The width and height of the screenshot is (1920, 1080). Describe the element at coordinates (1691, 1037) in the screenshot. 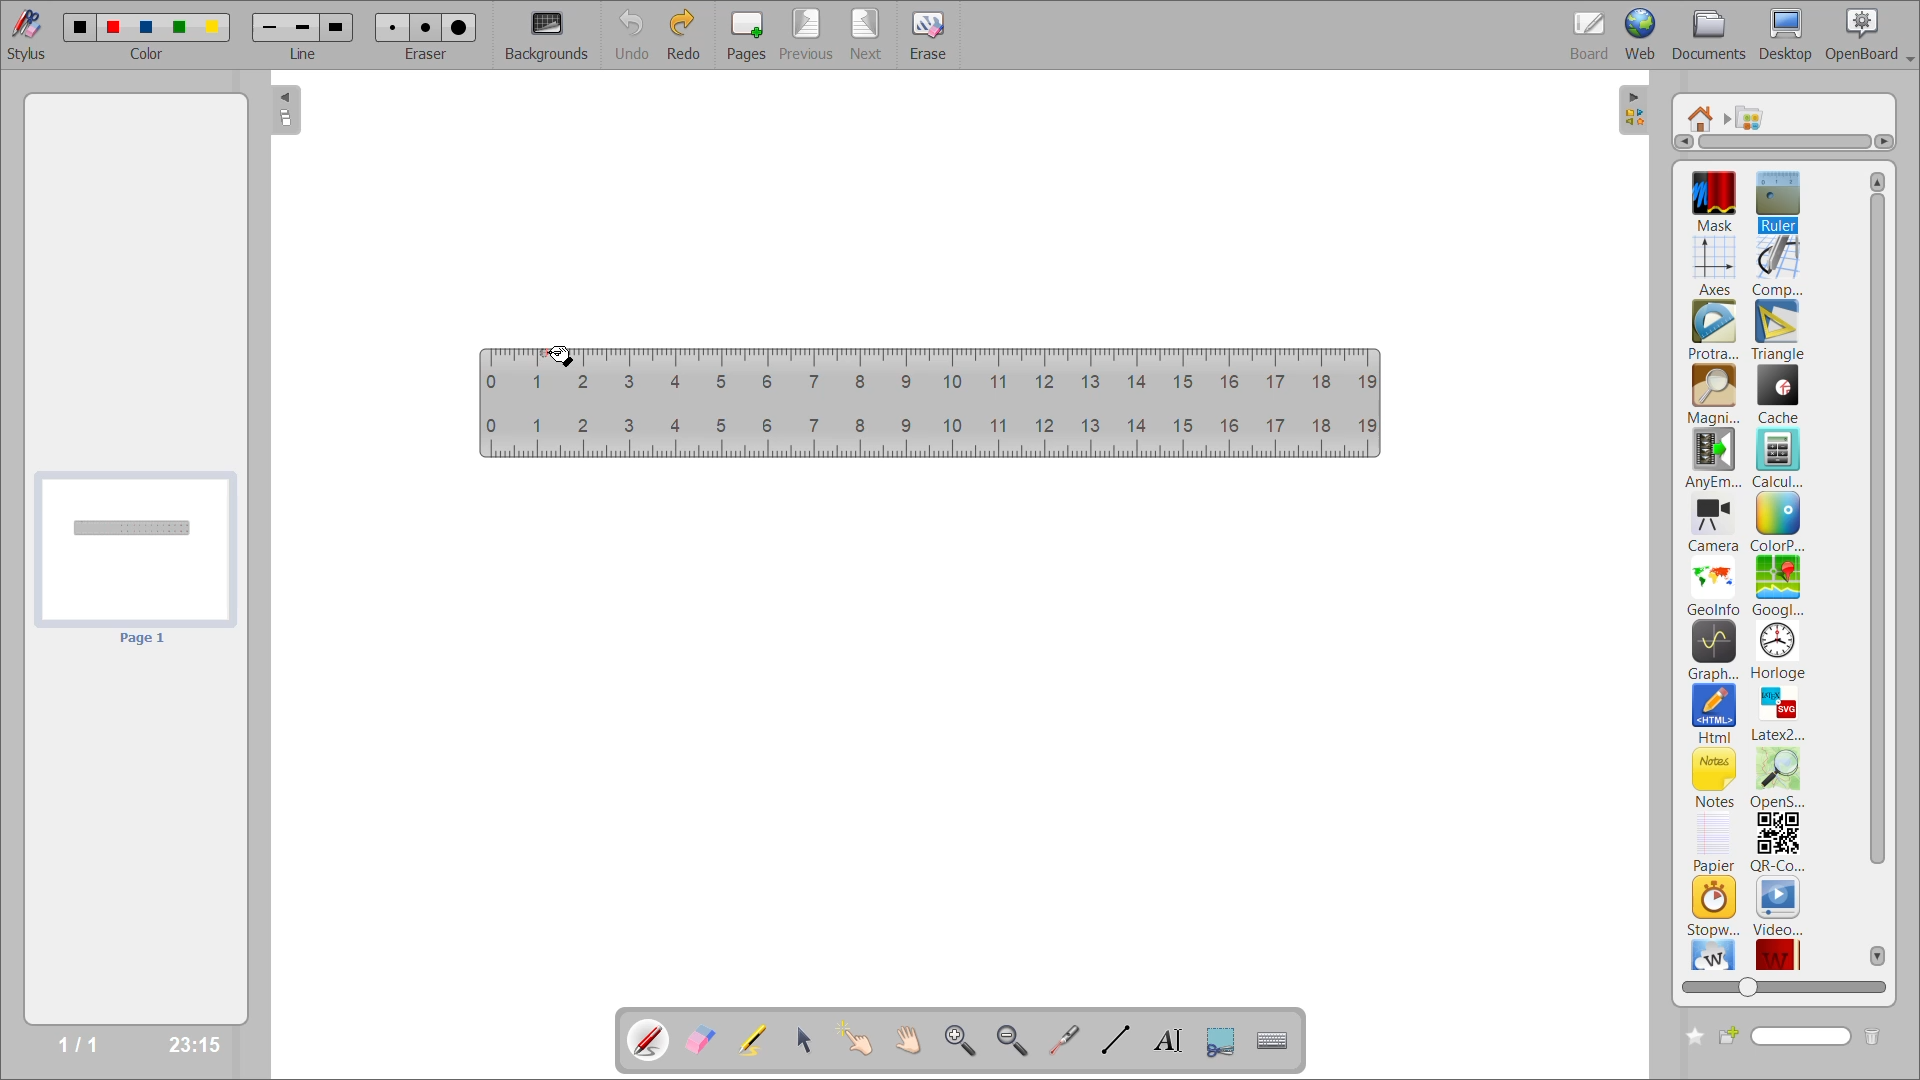

I see `create new folder` at that location.